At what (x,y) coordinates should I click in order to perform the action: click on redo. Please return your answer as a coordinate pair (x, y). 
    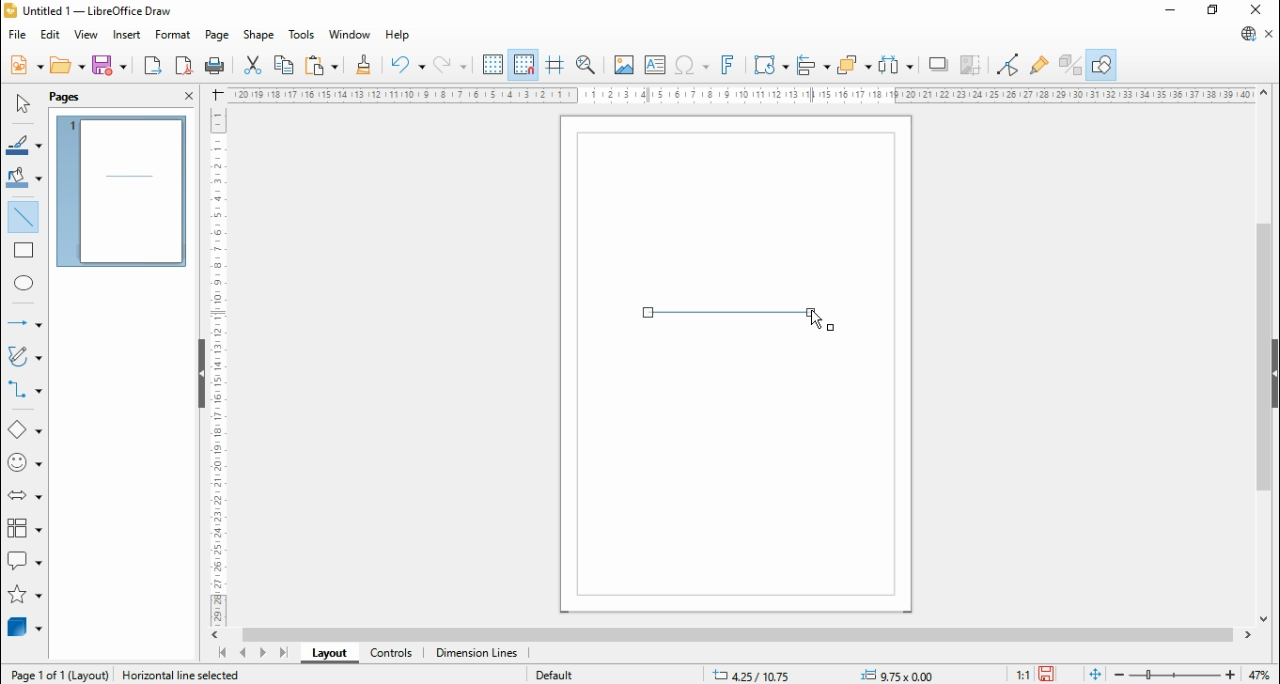
    Looking at the image, I should click on (451, 64).